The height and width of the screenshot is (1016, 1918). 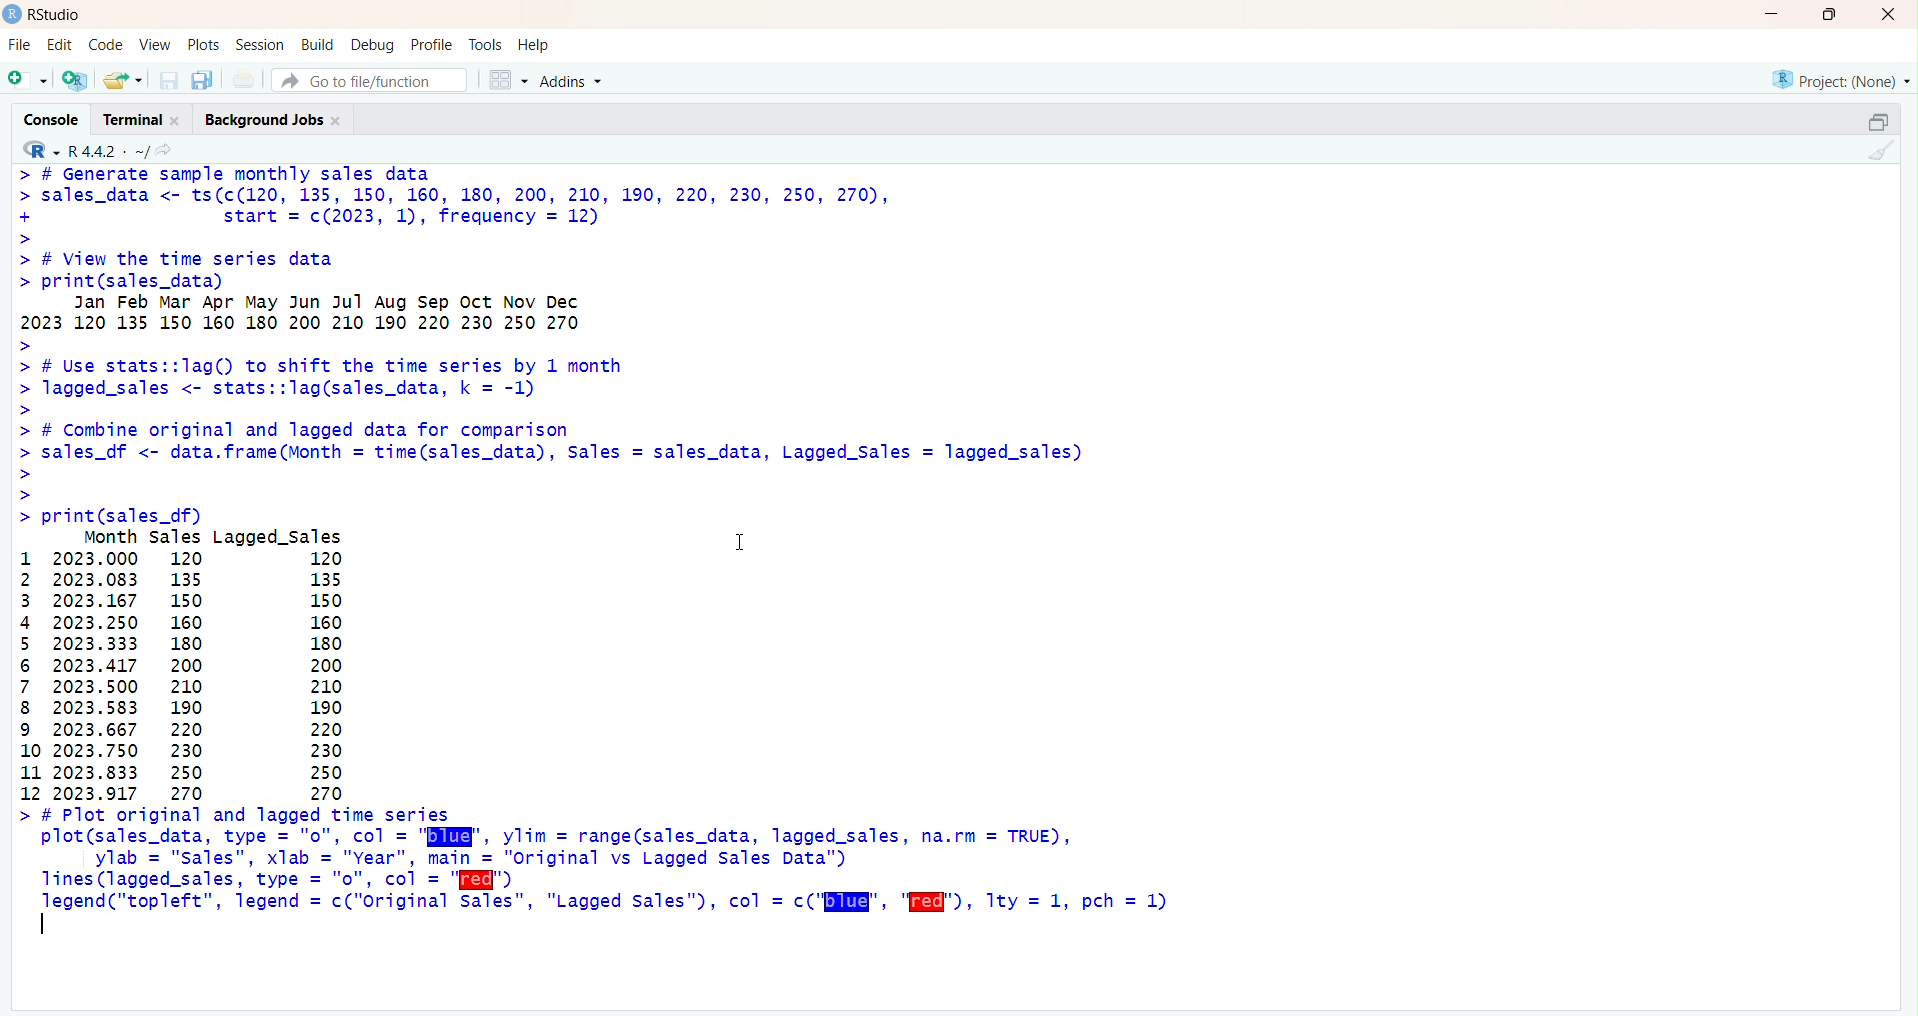 What do you see at coordinates (373, 45) in the screenshot?
I see `debug` at bounding box center [373, 45].